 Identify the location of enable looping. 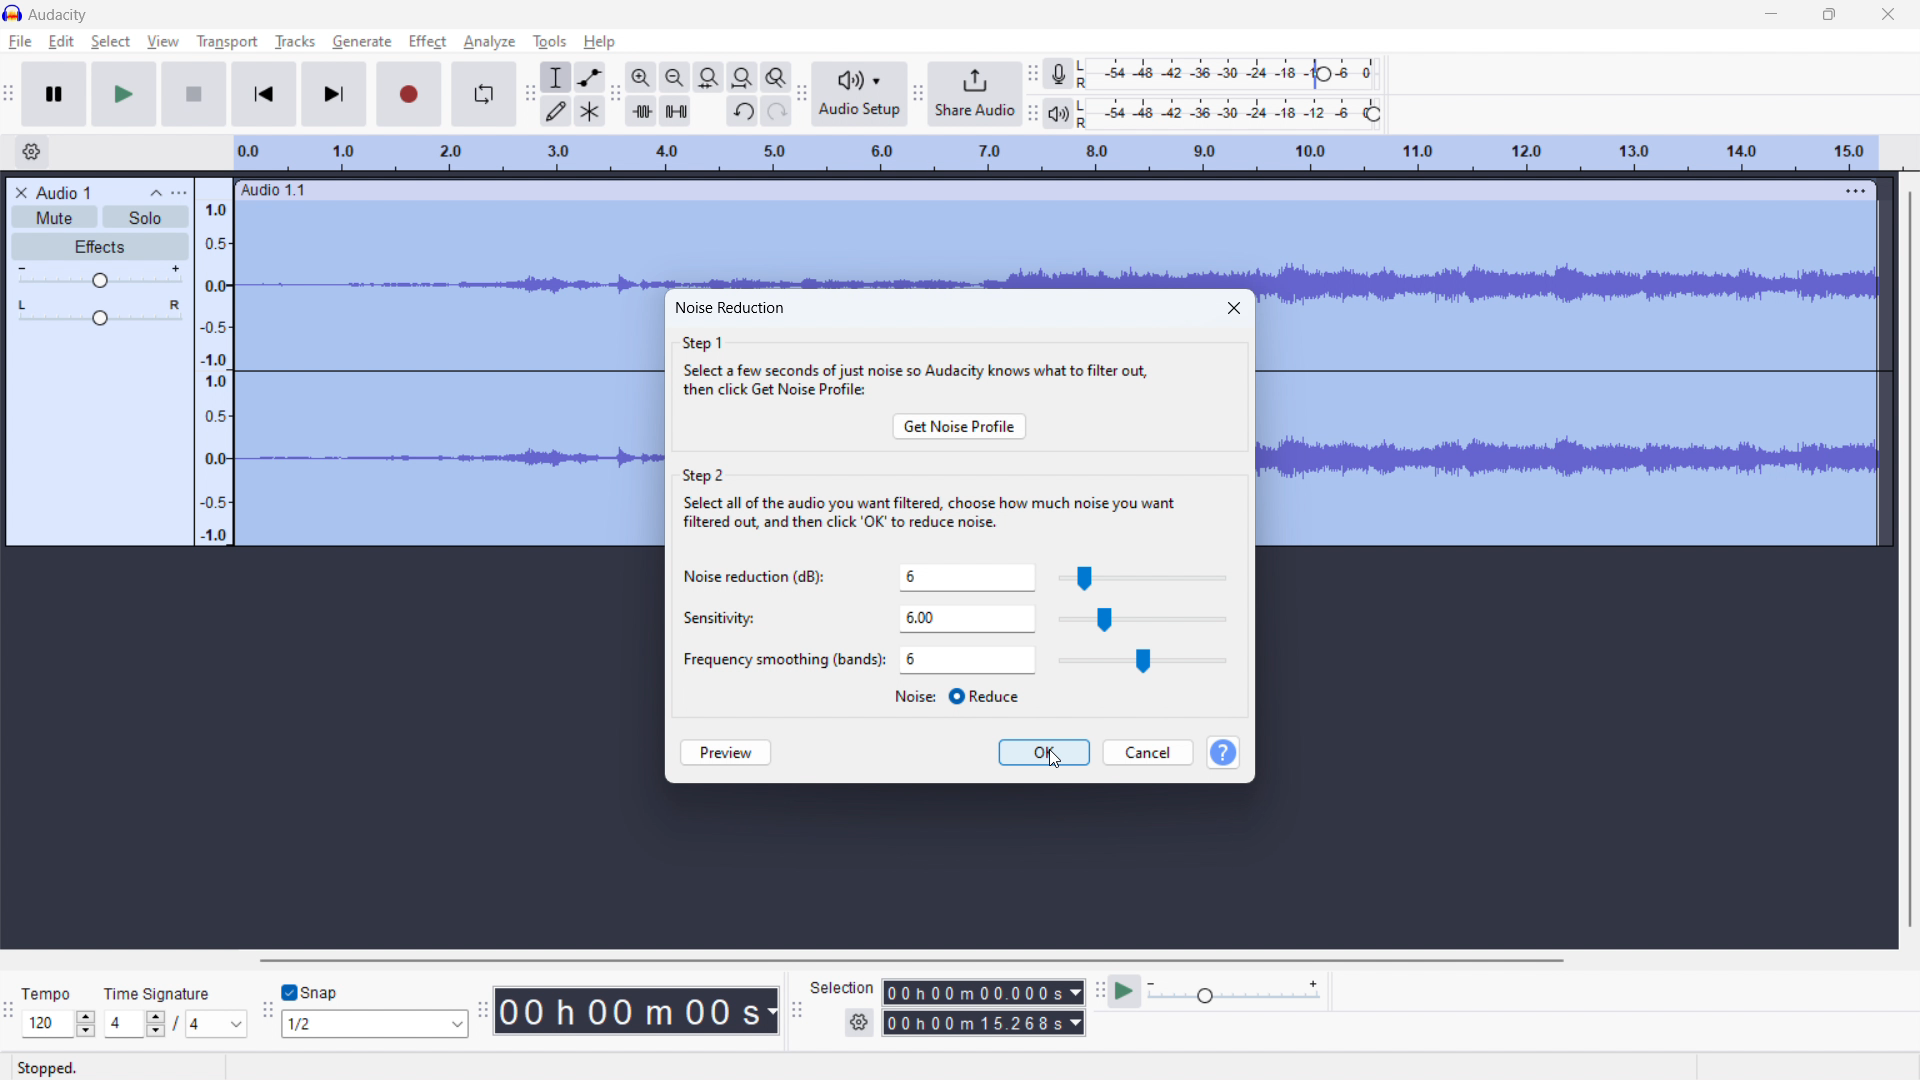
(483, 94).